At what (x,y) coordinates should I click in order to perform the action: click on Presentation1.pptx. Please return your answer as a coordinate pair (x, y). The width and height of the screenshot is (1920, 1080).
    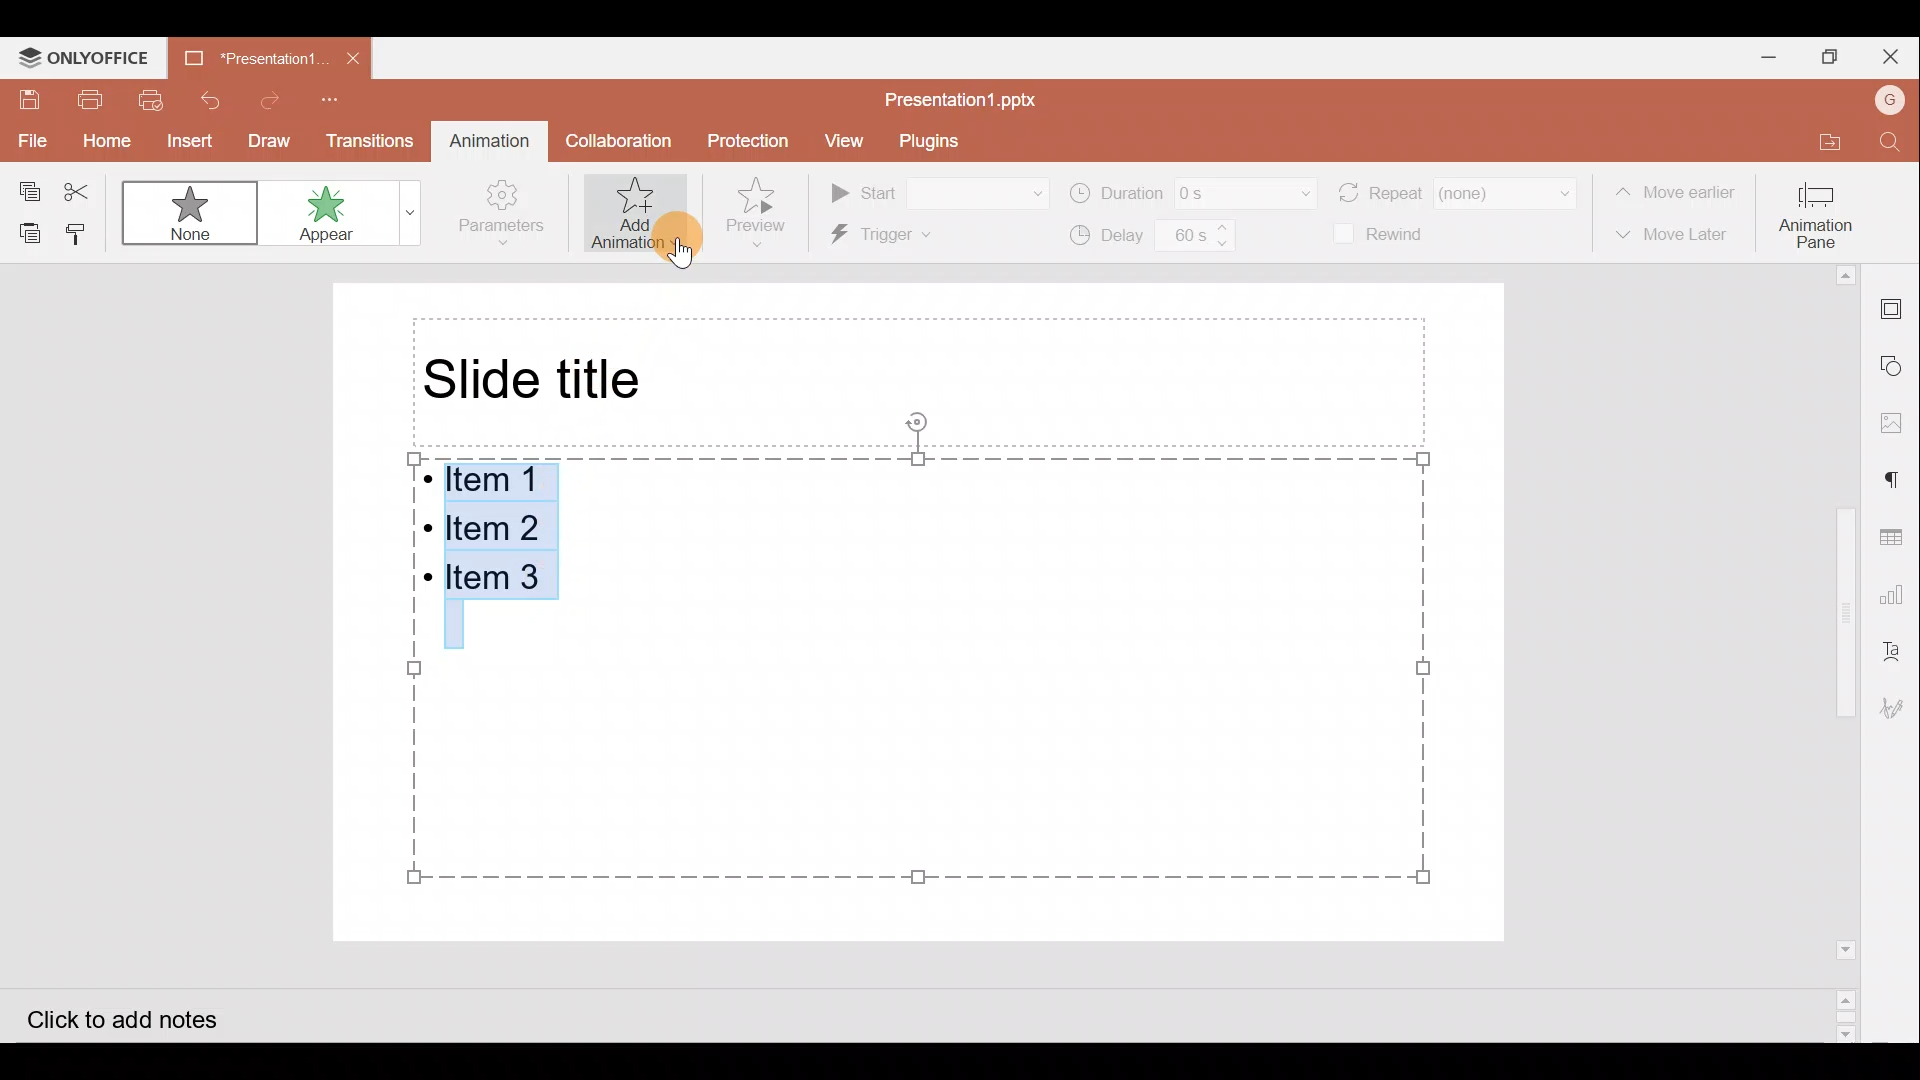
    Looking at the image, I should click on (966, 96).